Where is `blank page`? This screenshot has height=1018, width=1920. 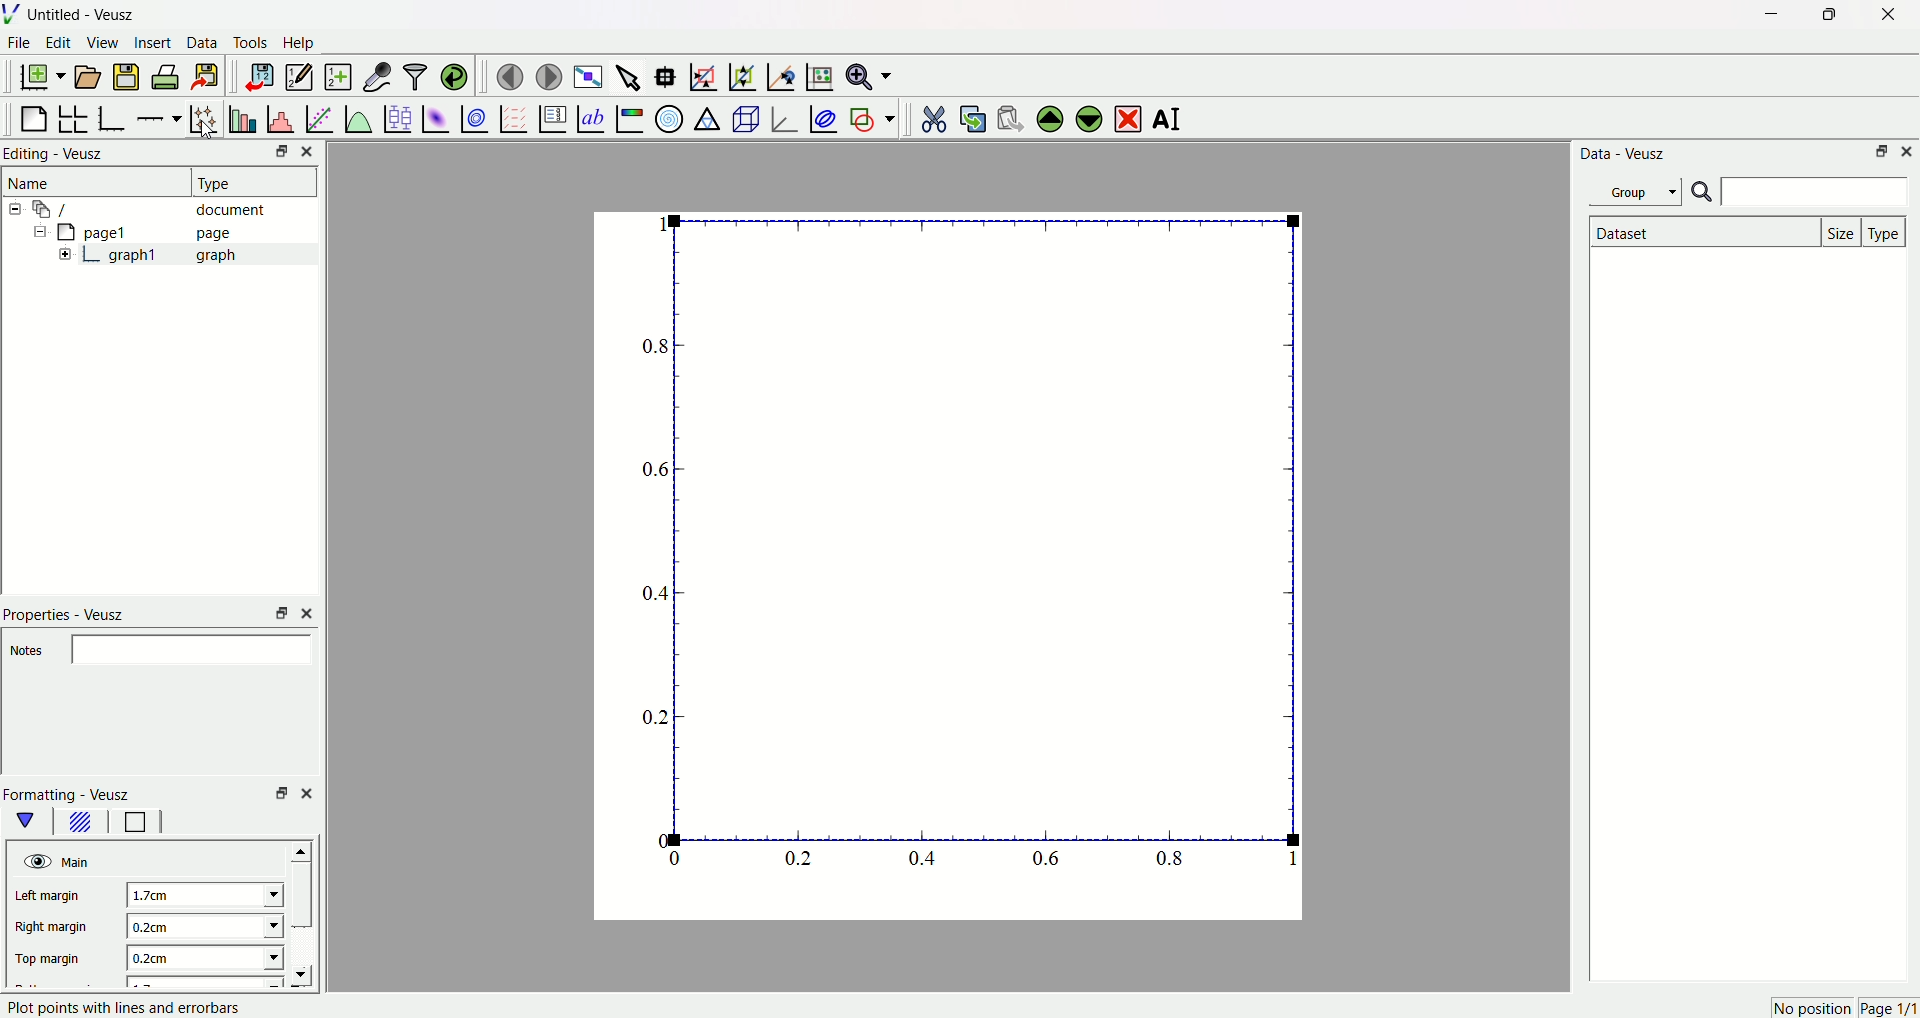
blank page is located at coordinates (35, 114).